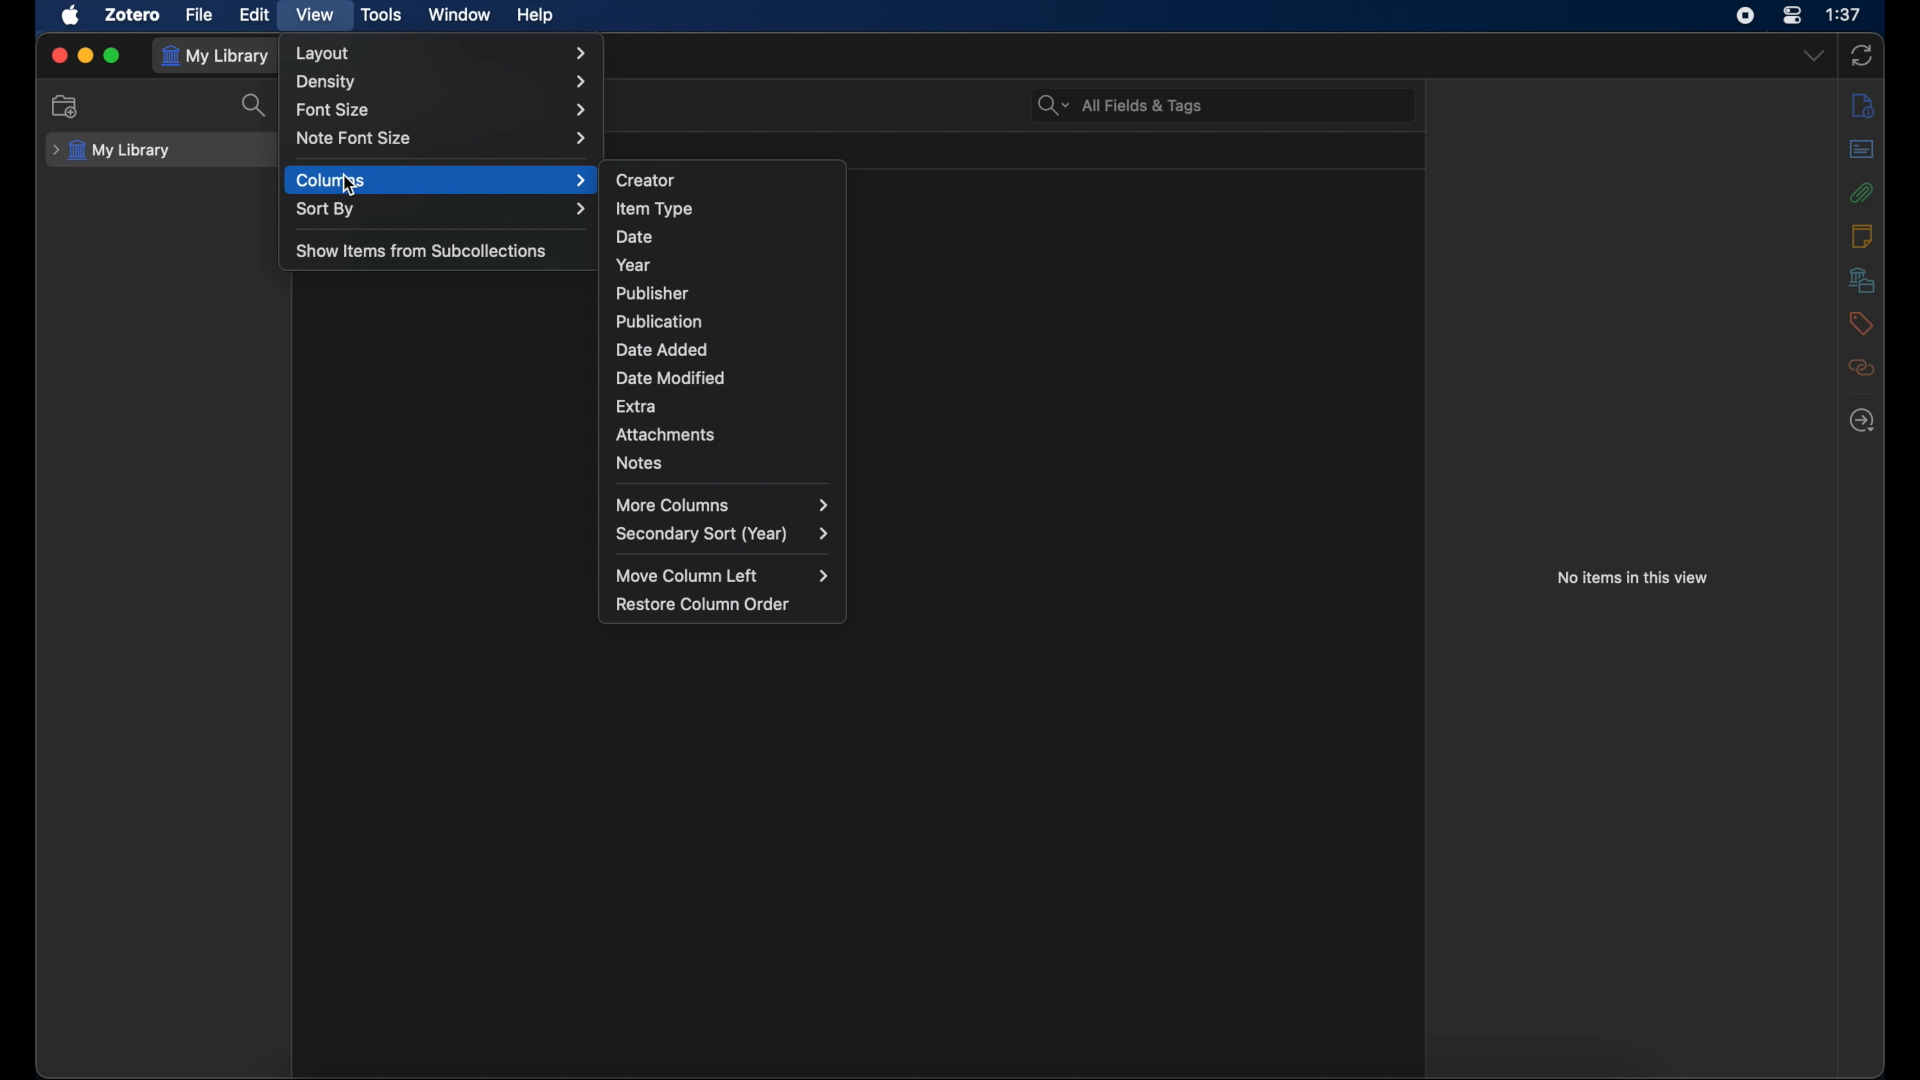 This screenshot has height=1080, width=1920. What do you see at coordinates (1862, 148) in the screenshot?
I see `abstract` at bounding box center [1862, 148].